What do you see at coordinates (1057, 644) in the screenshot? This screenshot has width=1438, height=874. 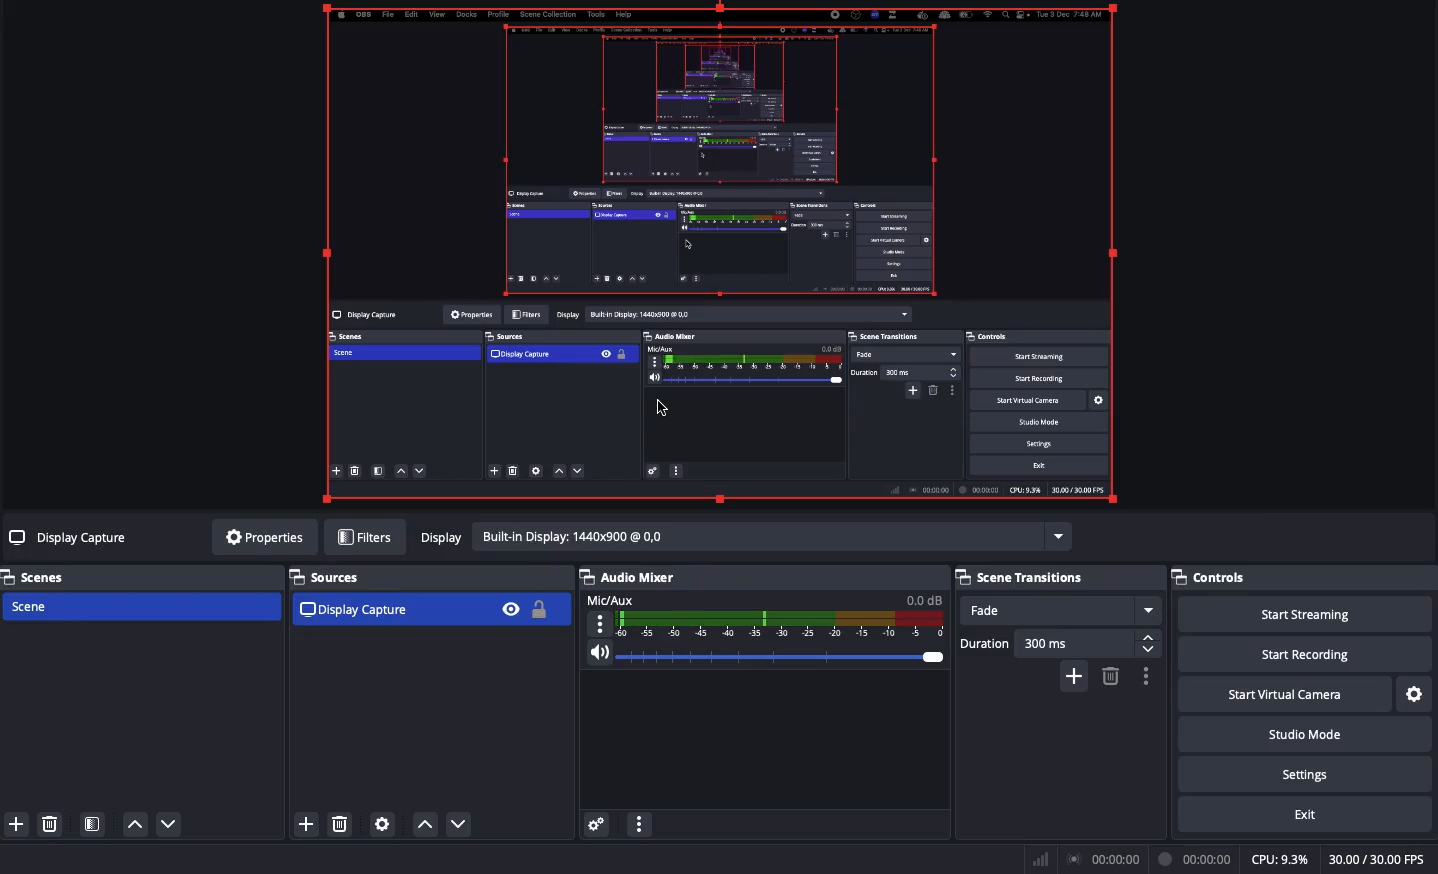 I see `Duration` at bounding box center [1057, 644].